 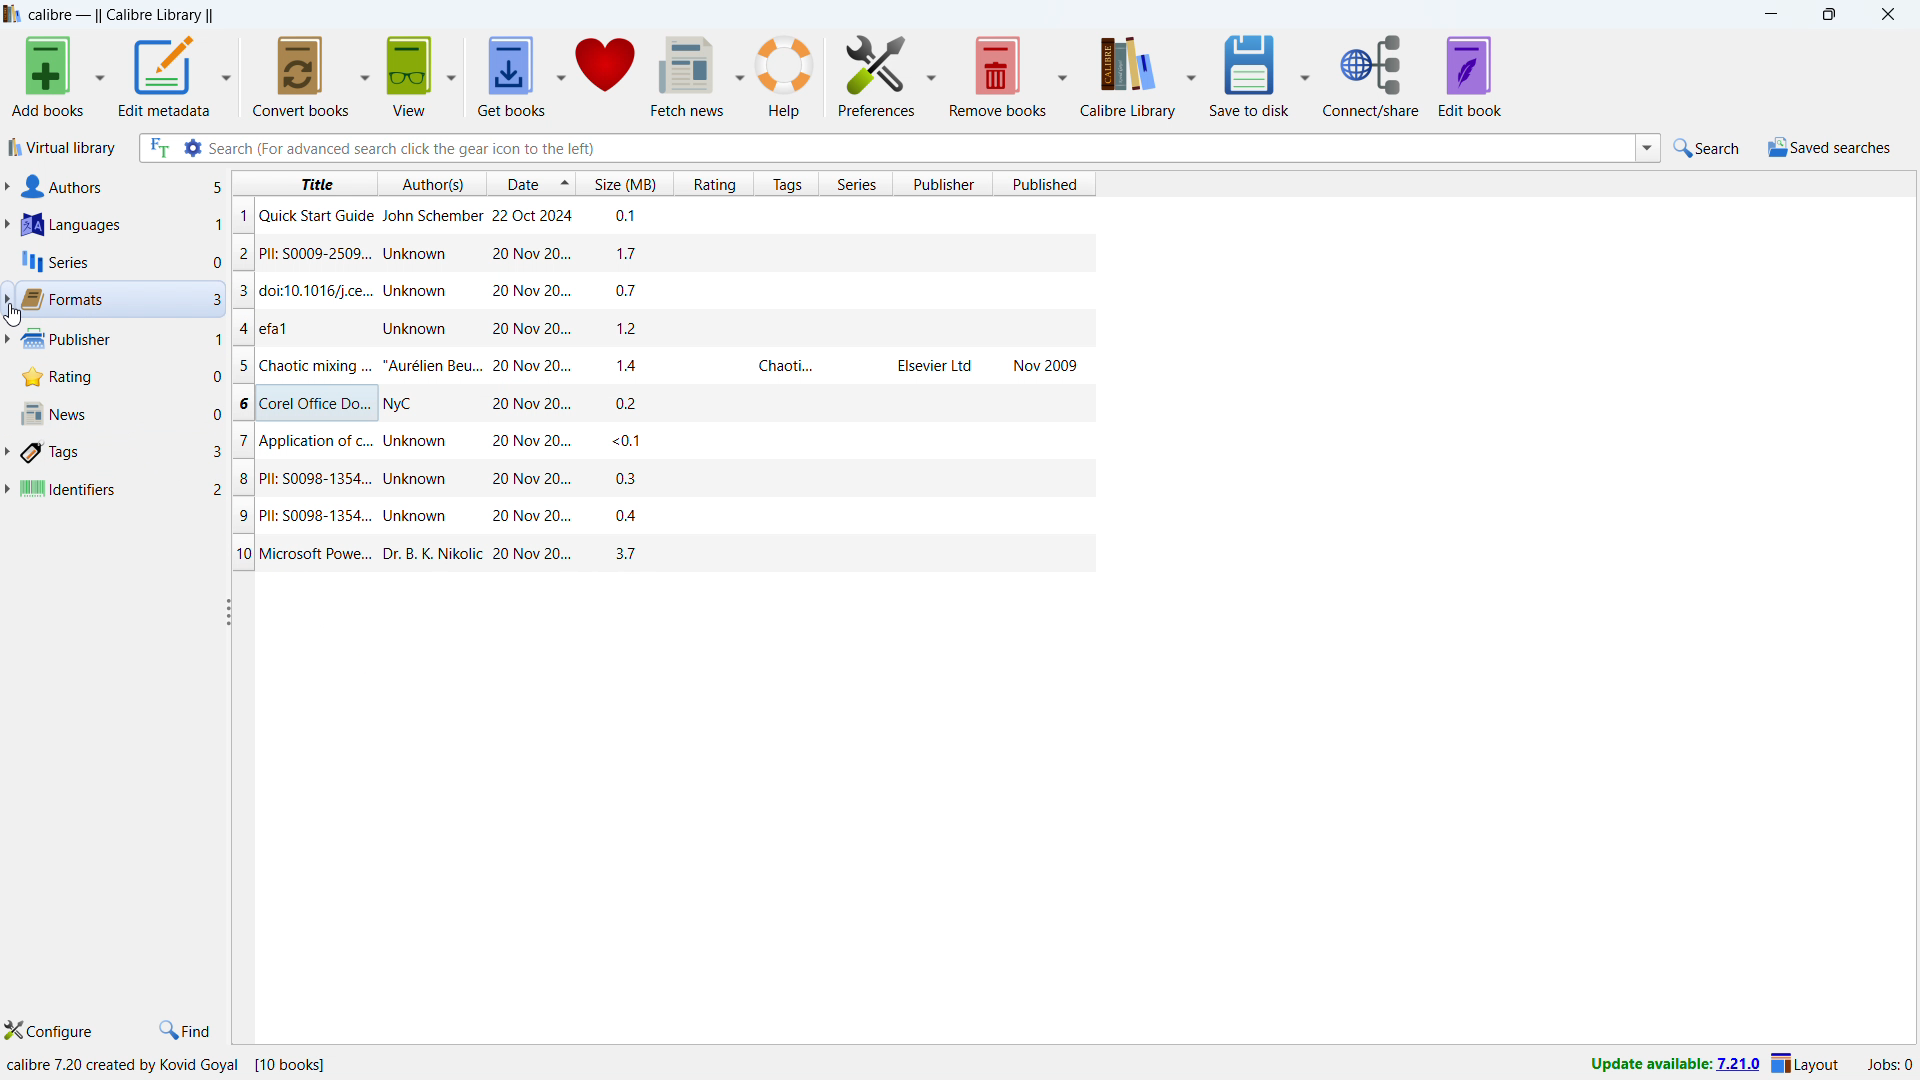 I want to click on title, so click(x=121, y=14).